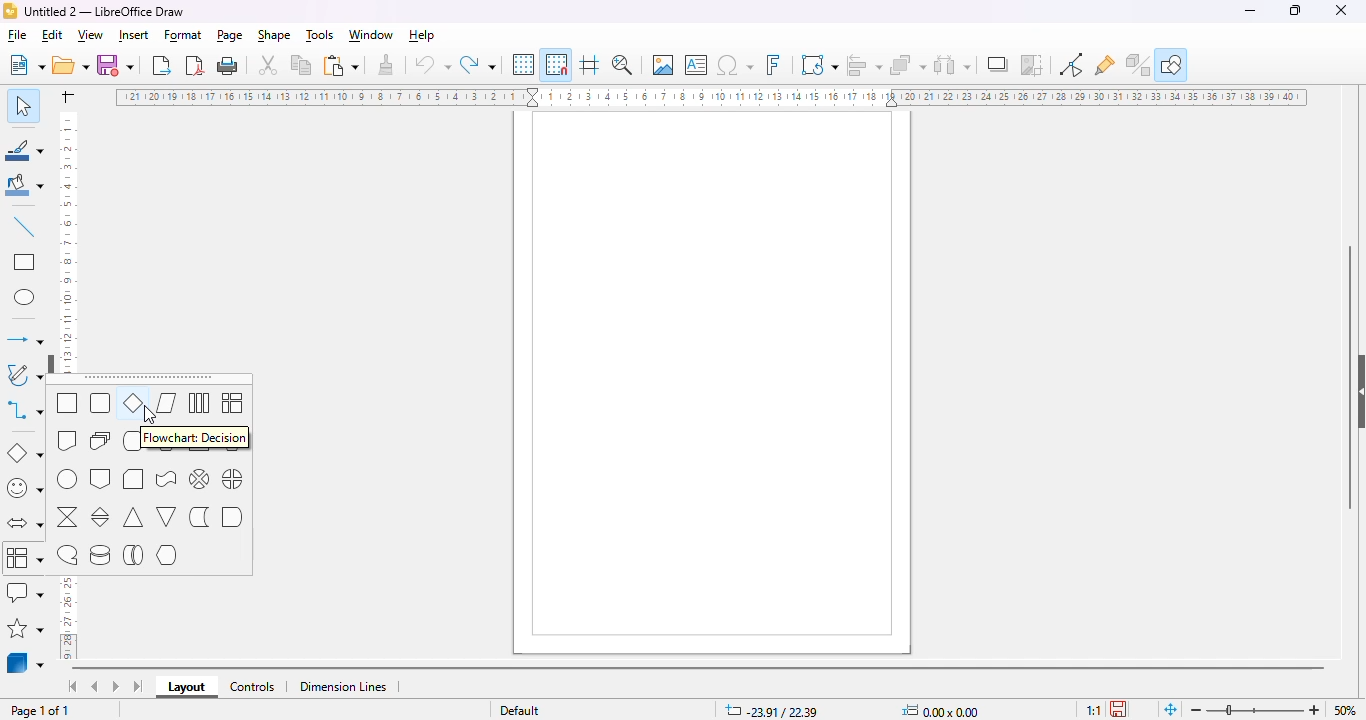 The image size is (1366, 720). Describe the element at coordinates (25, 372) in the screenshot. I see `curves and polygons` at that location.